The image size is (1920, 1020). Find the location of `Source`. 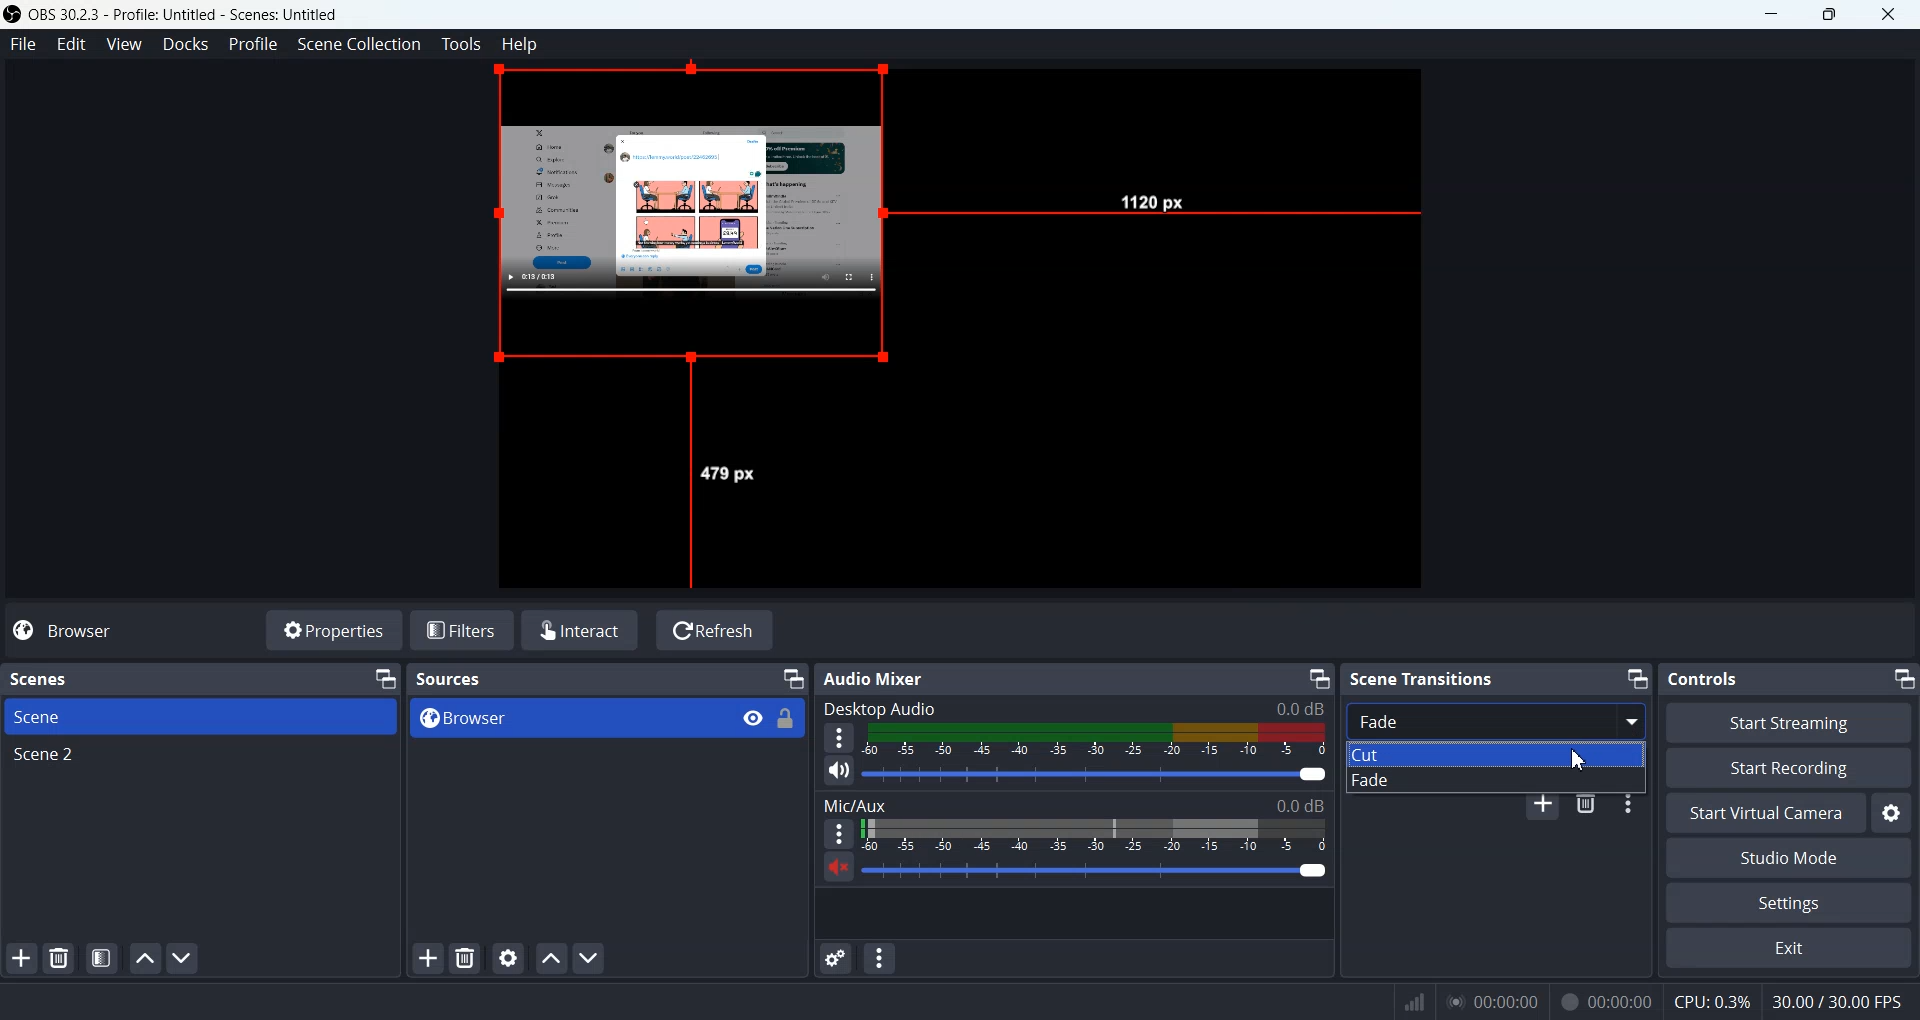

Source is located at coordinates (702, 218).